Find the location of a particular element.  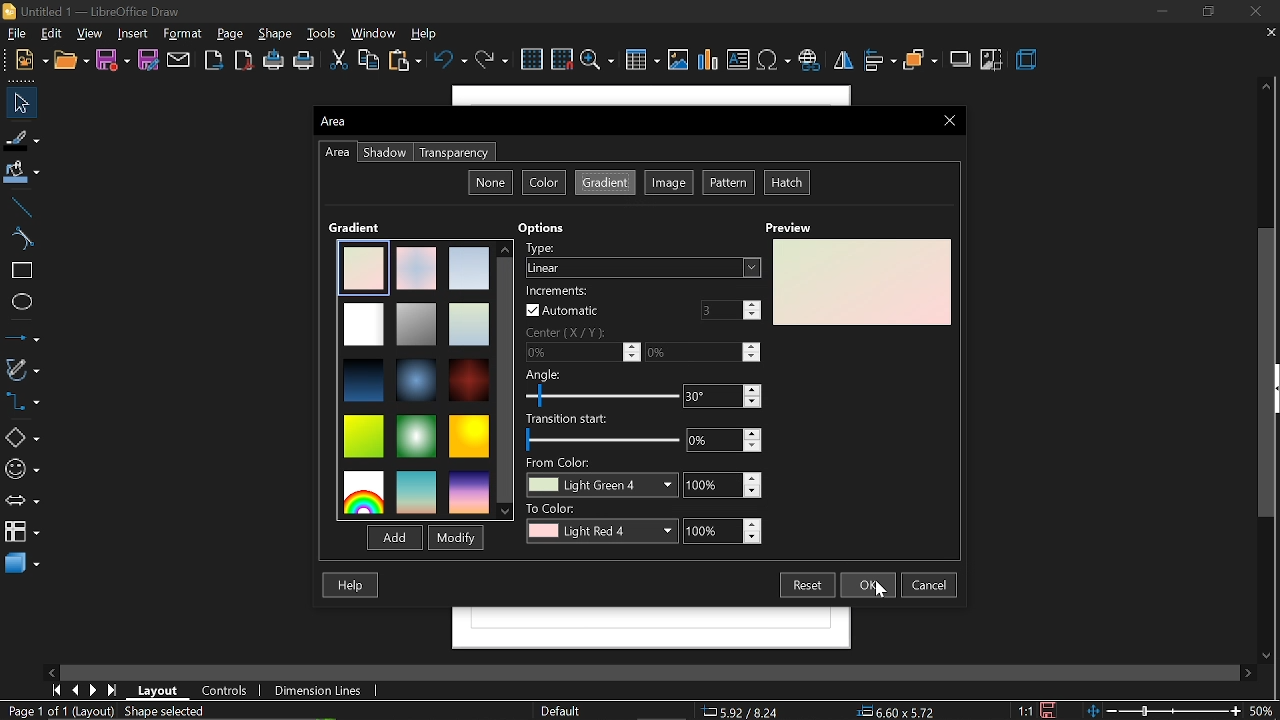

Untitled 1 - LibreOffice Draw is located at coordinates (100, 10).